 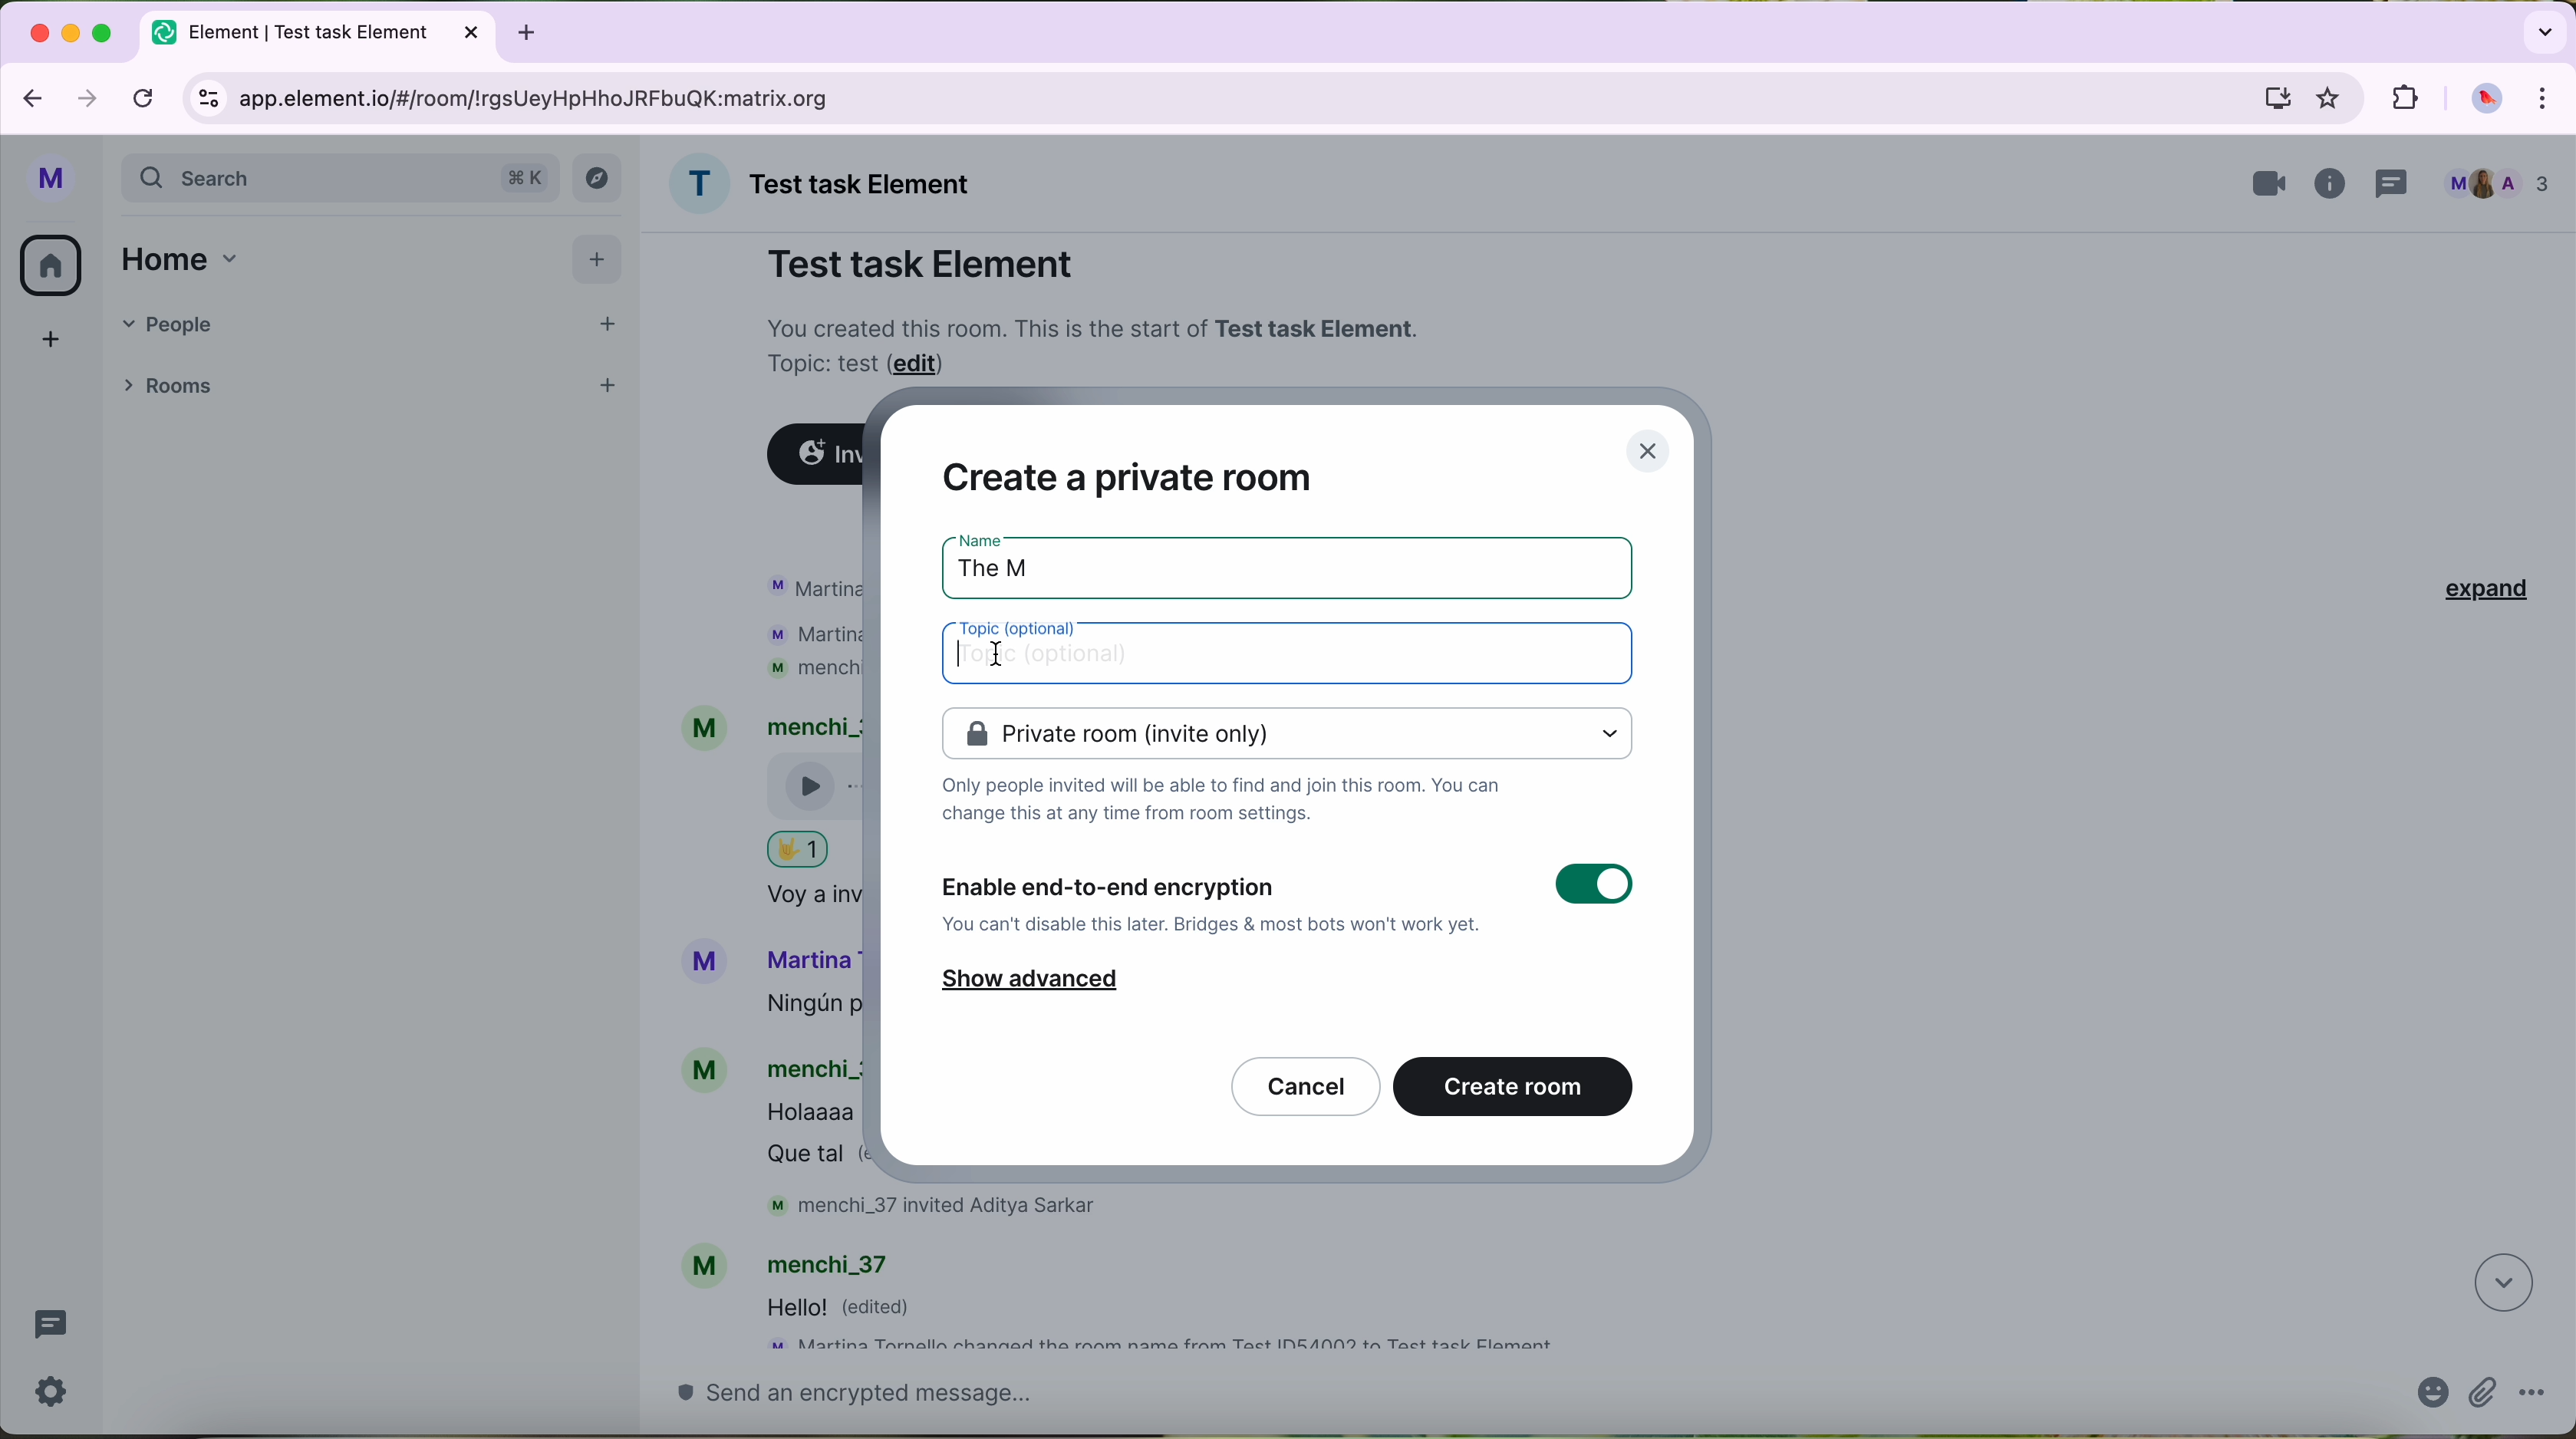 What do you see at coordinates (174, 383) in the screenshot?
I see `rooms tab` at bounding box center [174, 383].